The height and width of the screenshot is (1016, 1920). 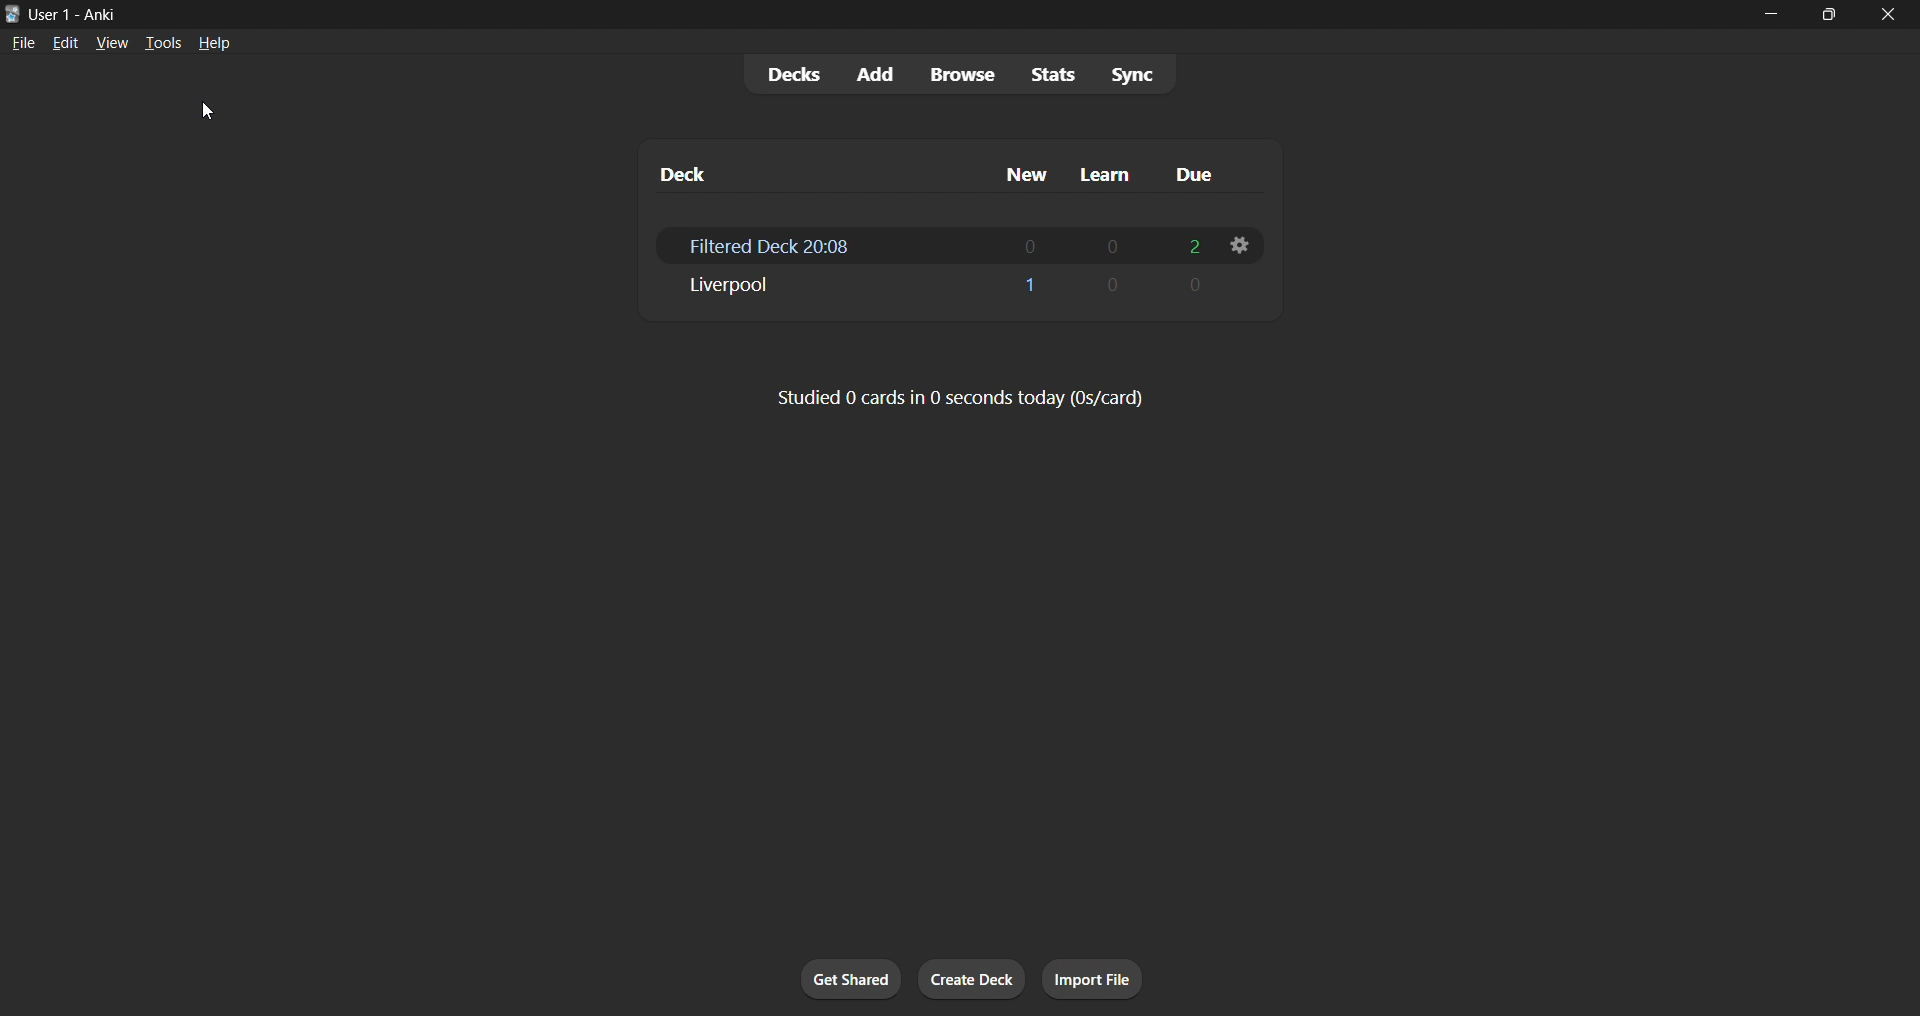 I want to click on view, so click(x=109, y=44).